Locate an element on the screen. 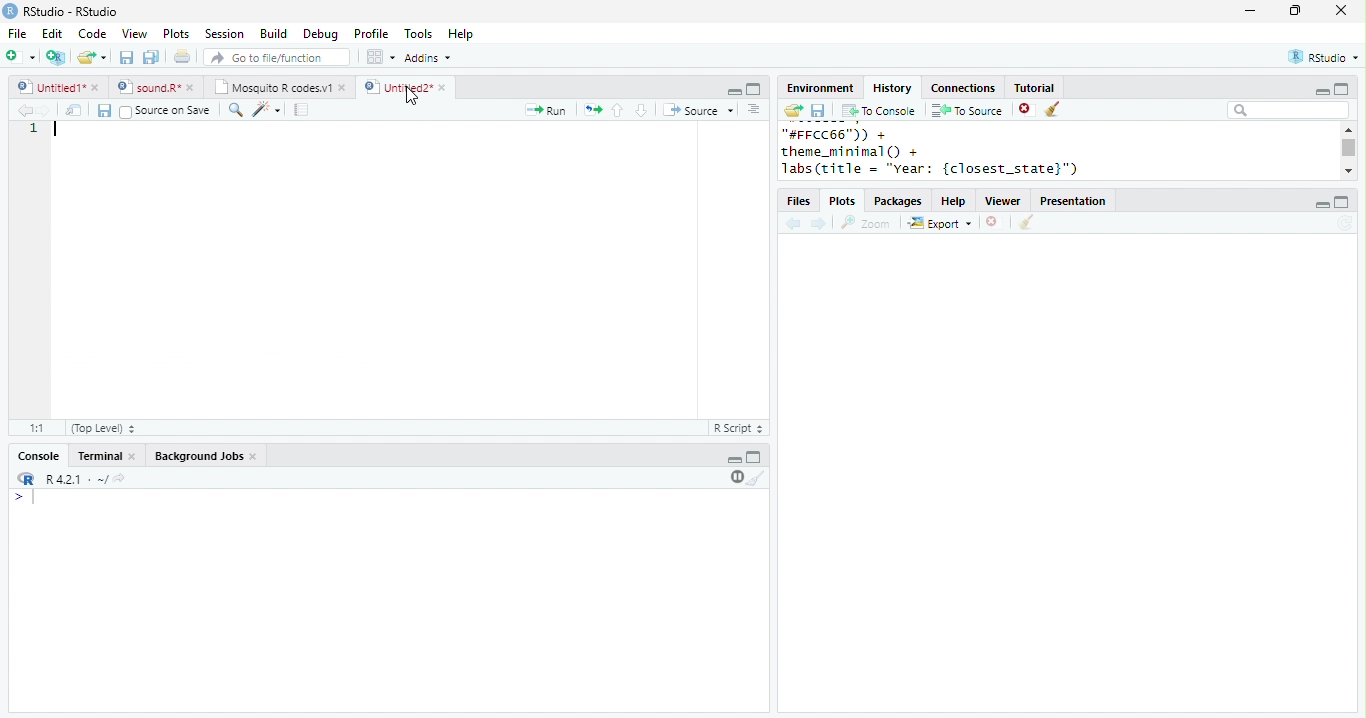 This screenshot has height=718, width=1366. close is located at coordinates (256, 457).